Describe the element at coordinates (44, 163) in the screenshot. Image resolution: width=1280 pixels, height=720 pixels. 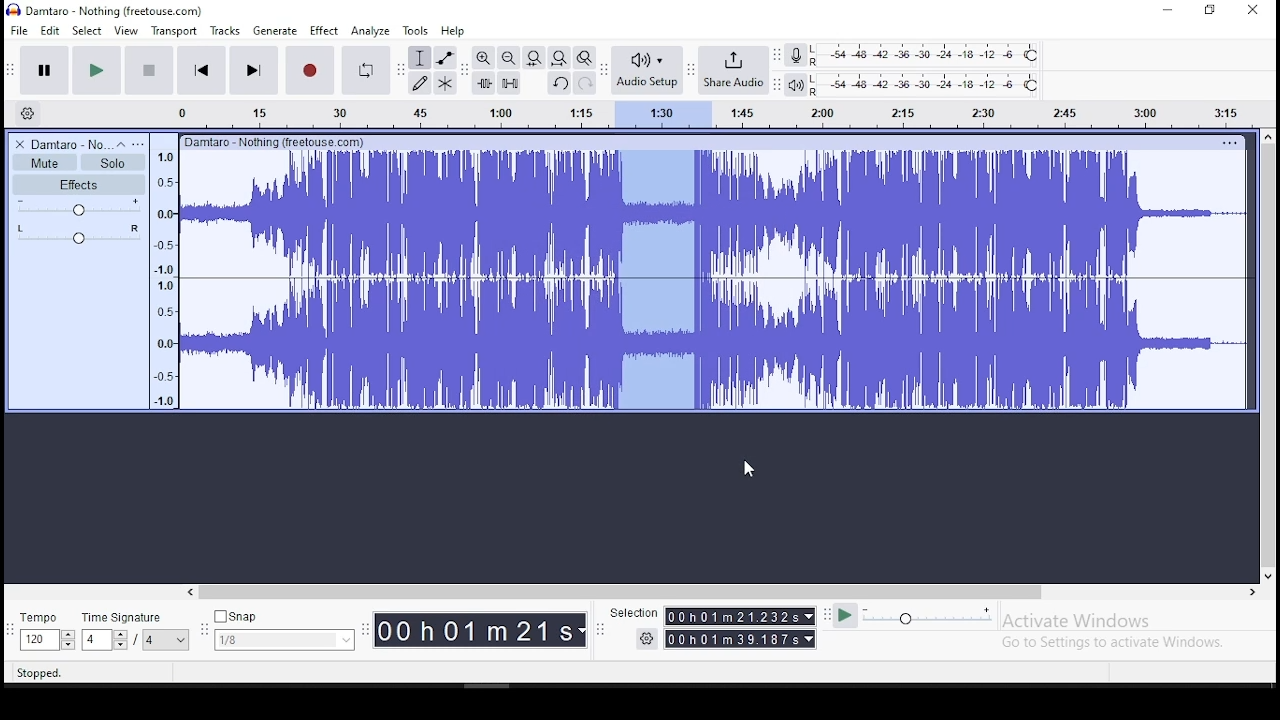
I see `mute` at that location.